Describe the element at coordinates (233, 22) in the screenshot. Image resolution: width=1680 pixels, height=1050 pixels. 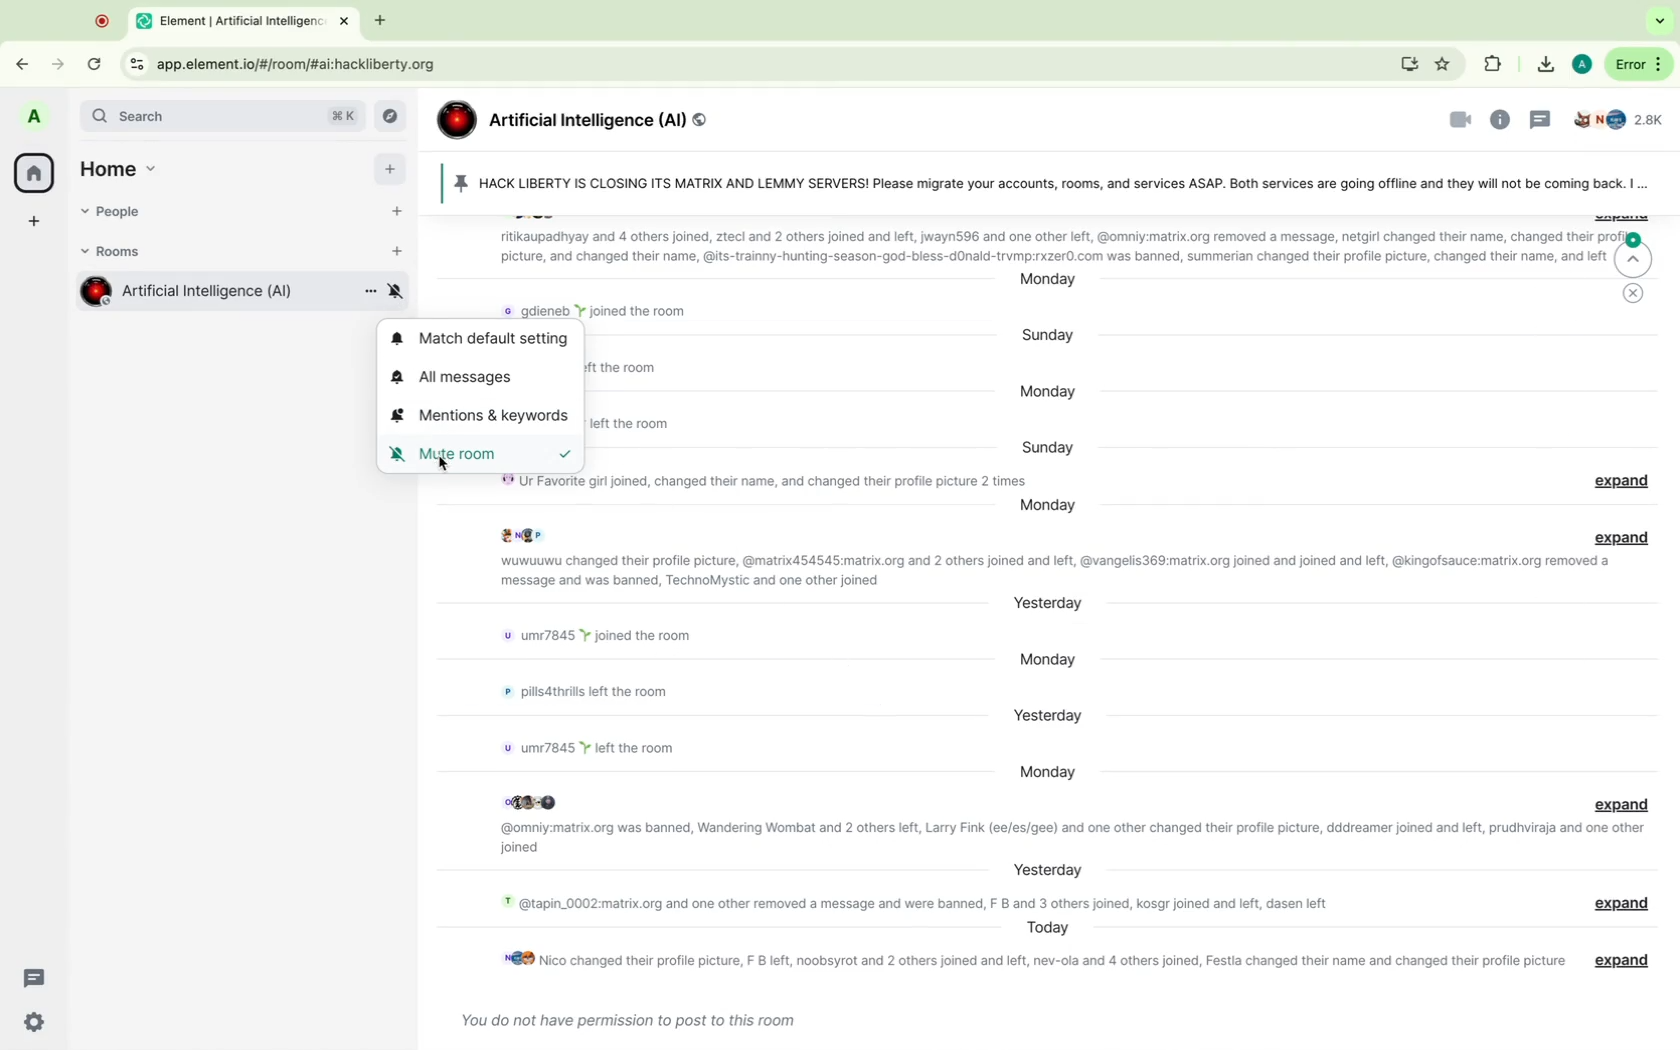
I see `tab` at that location.